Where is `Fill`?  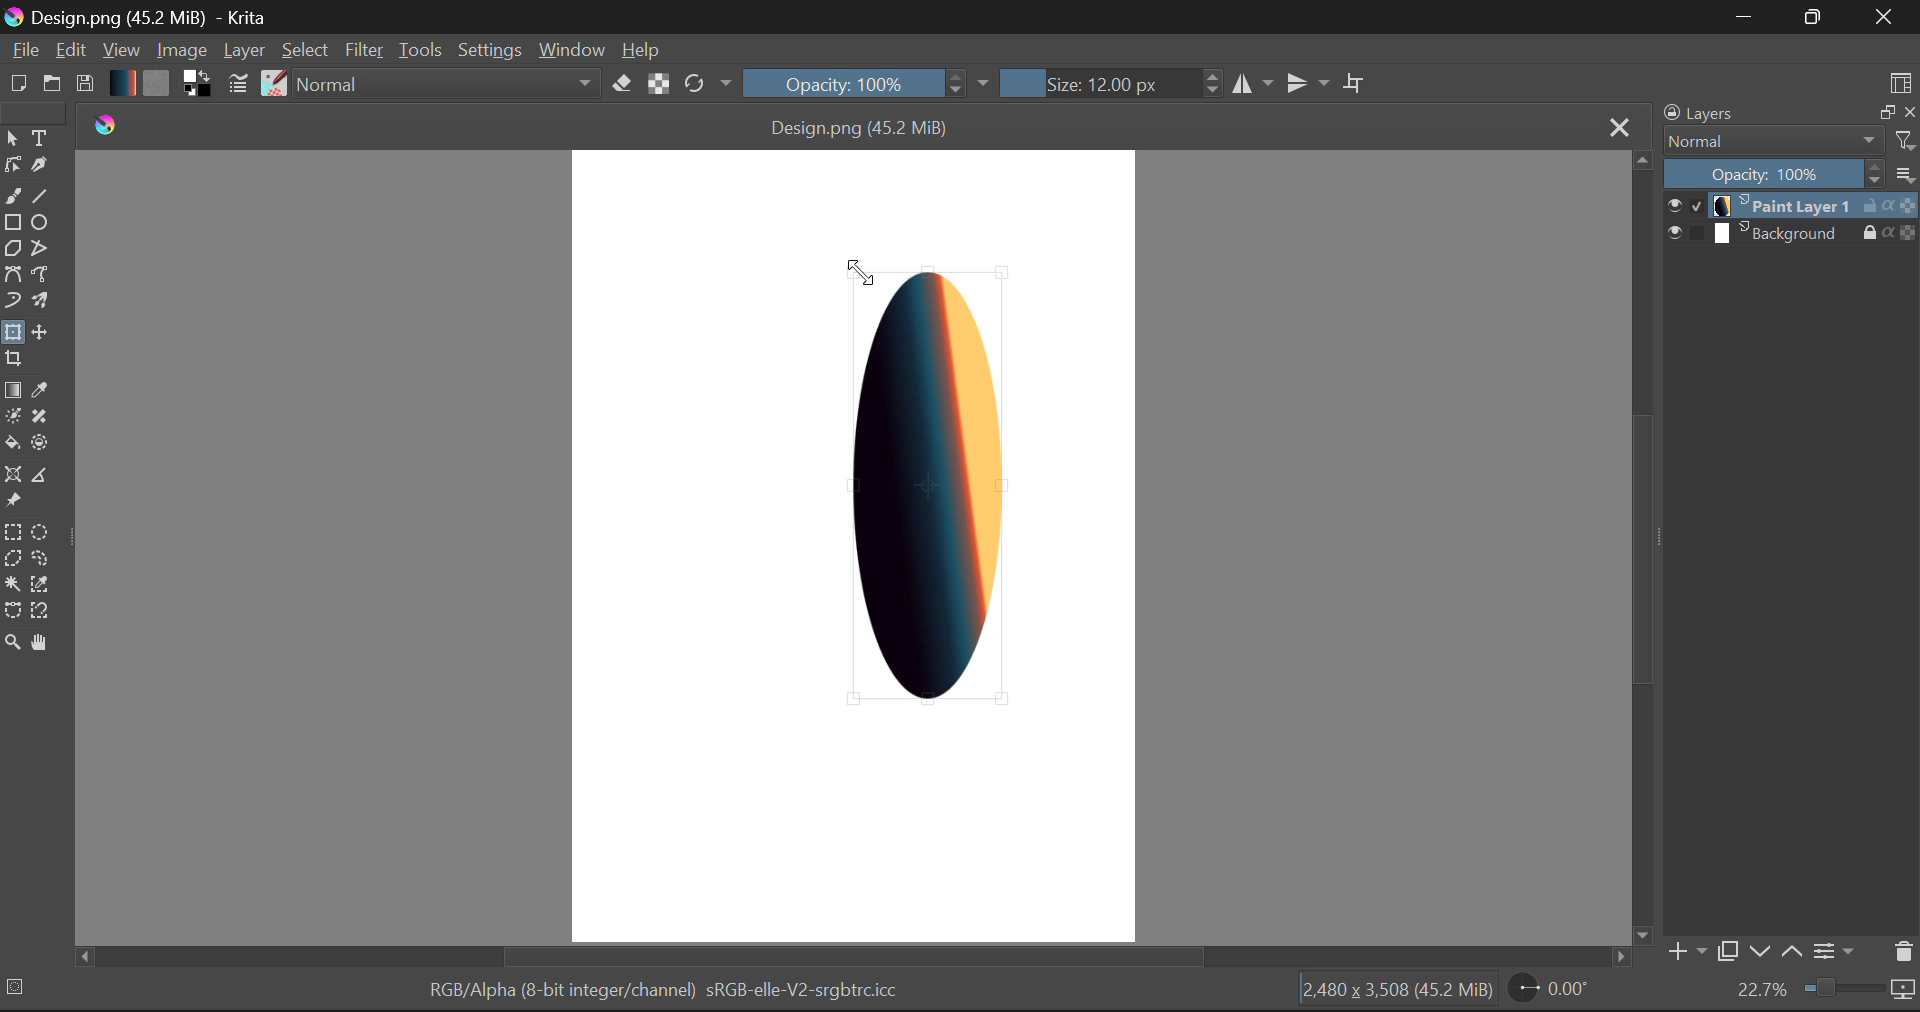 Fill is located at coordinates (13, 442).